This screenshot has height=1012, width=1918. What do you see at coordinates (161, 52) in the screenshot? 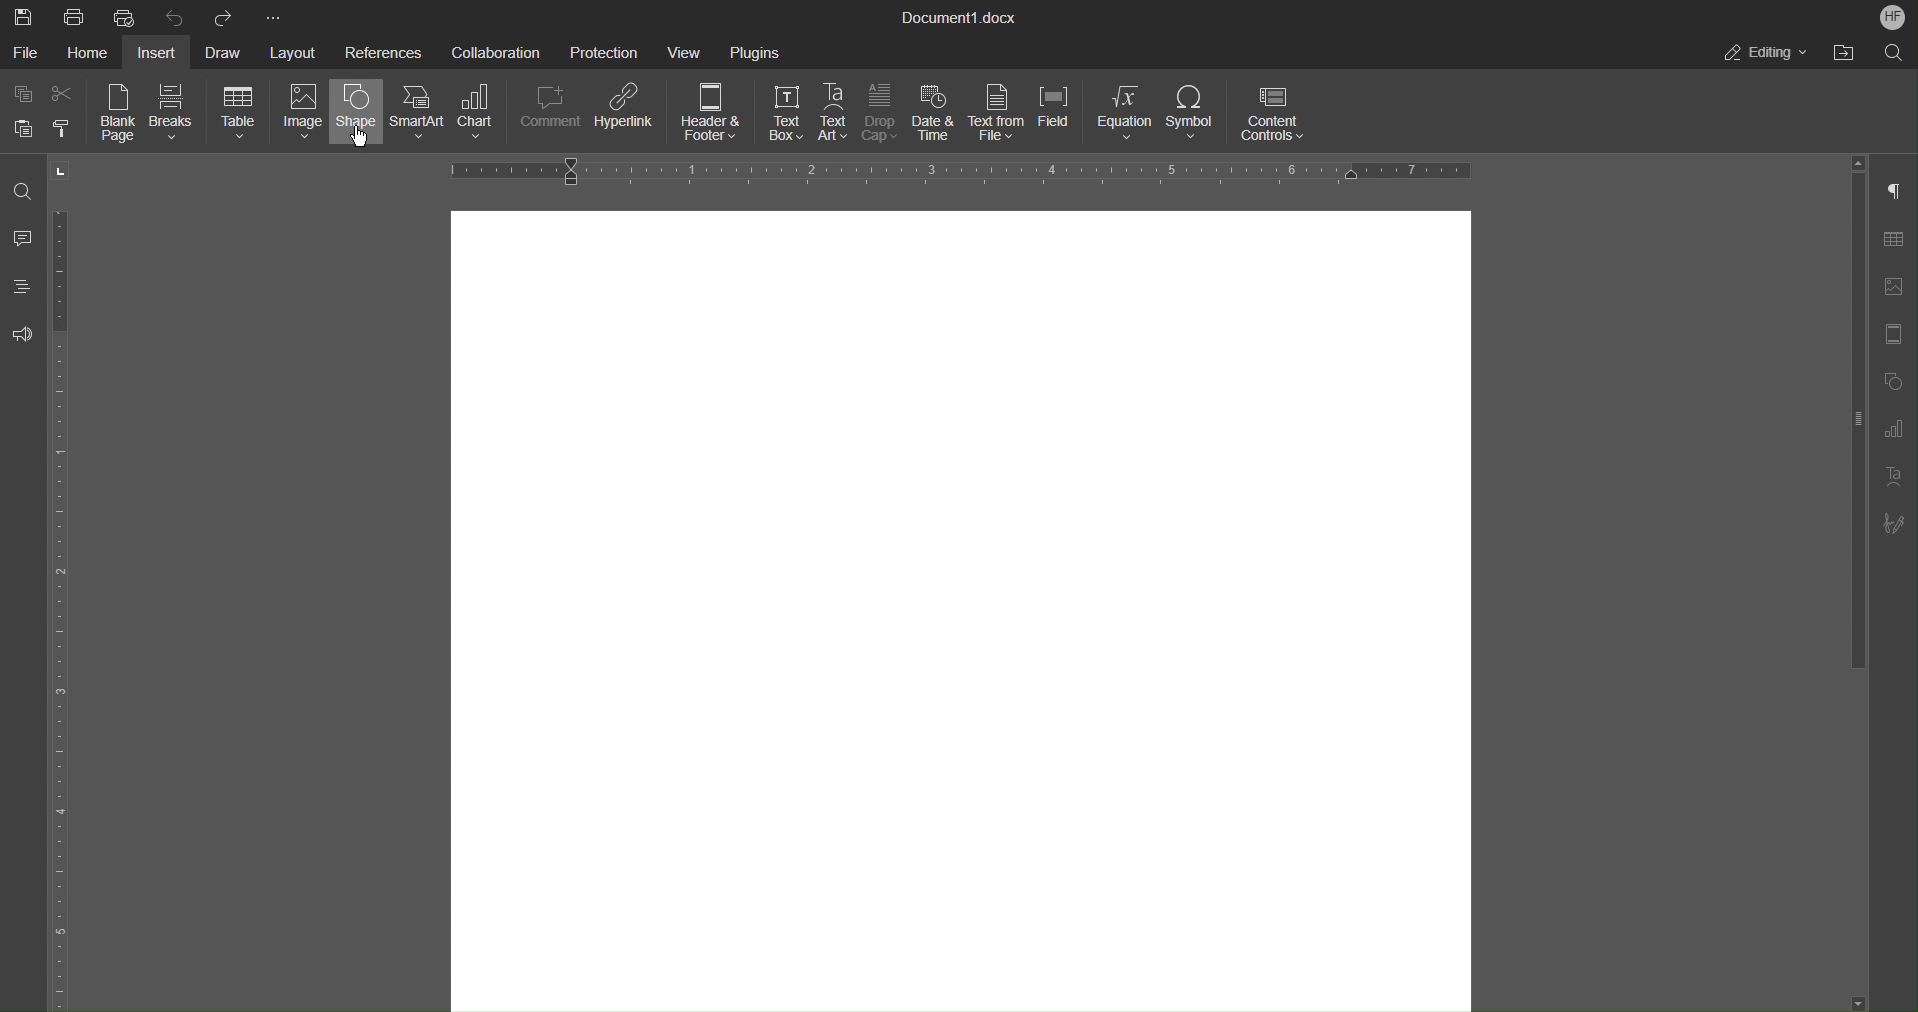
I see `Insert` at bounding box center [161, 52].